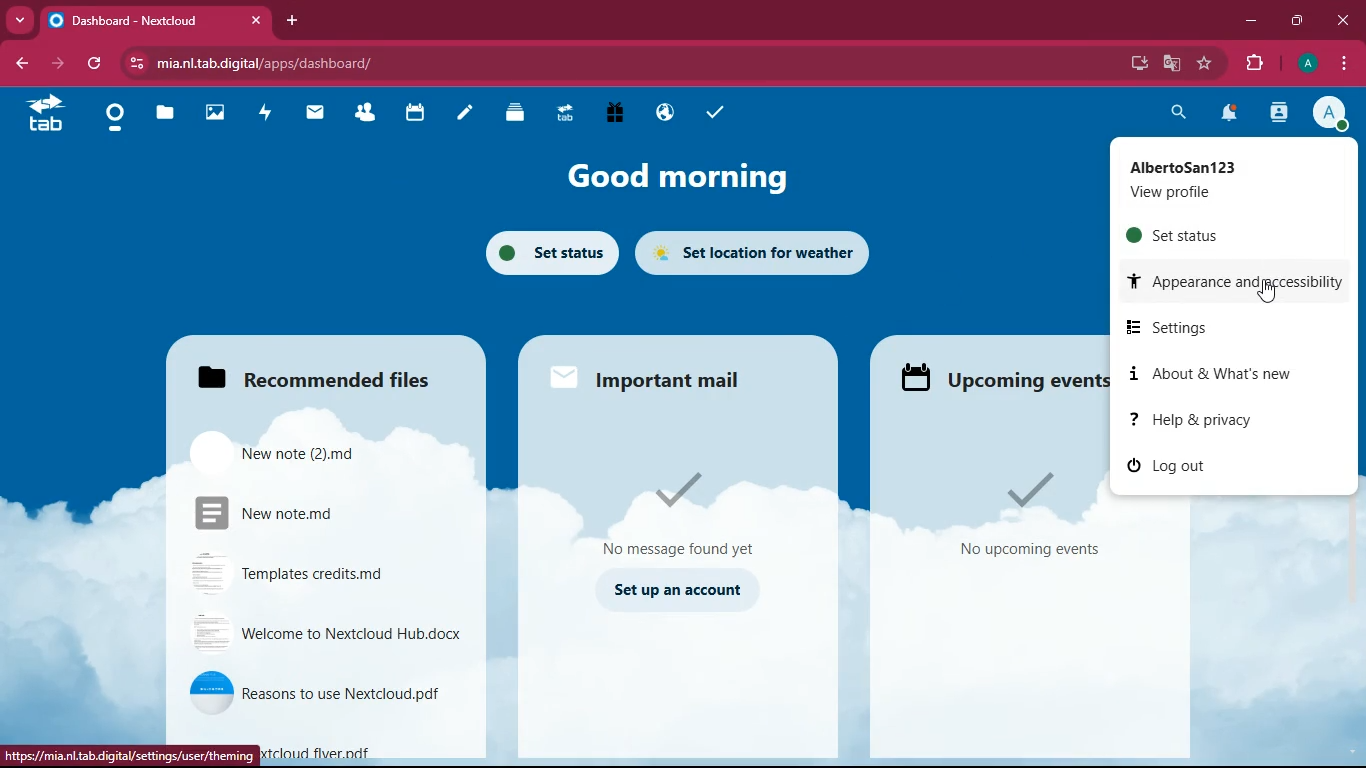 This screenshot has width=1366, height=768. I want to click on tasks, so click(720, 110).